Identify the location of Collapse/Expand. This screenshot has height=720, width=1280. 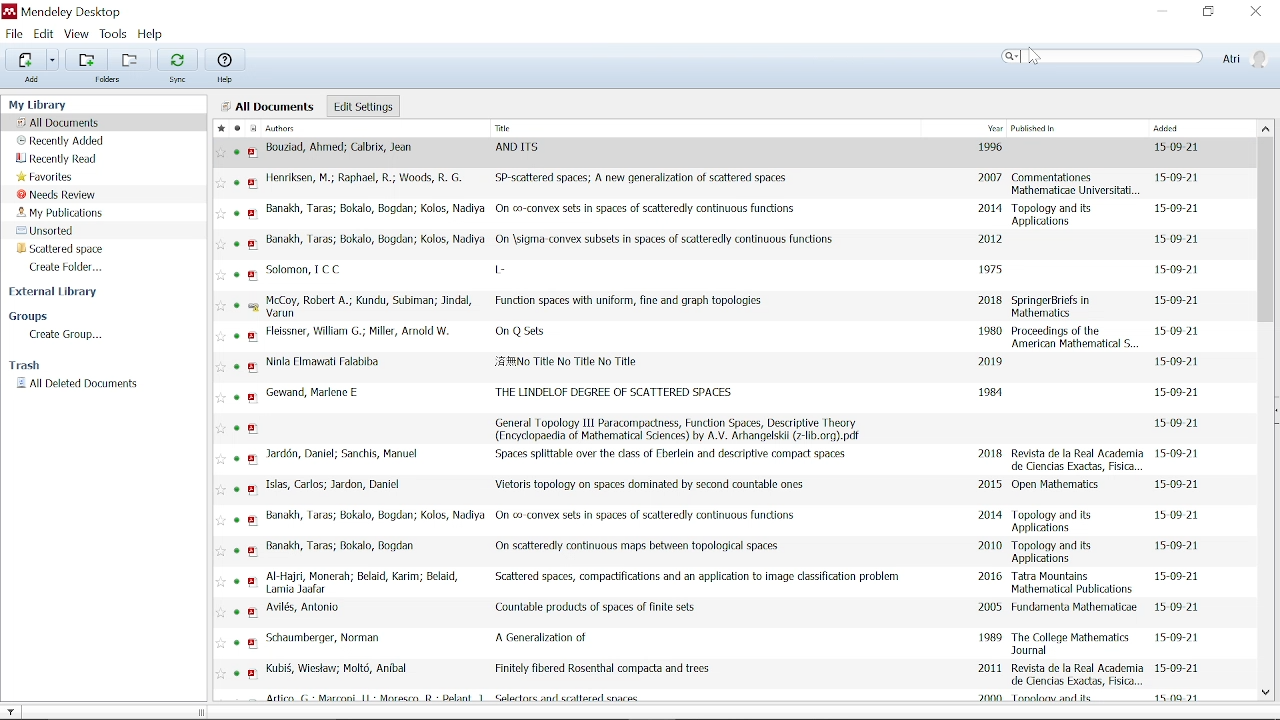
(1276, 409).